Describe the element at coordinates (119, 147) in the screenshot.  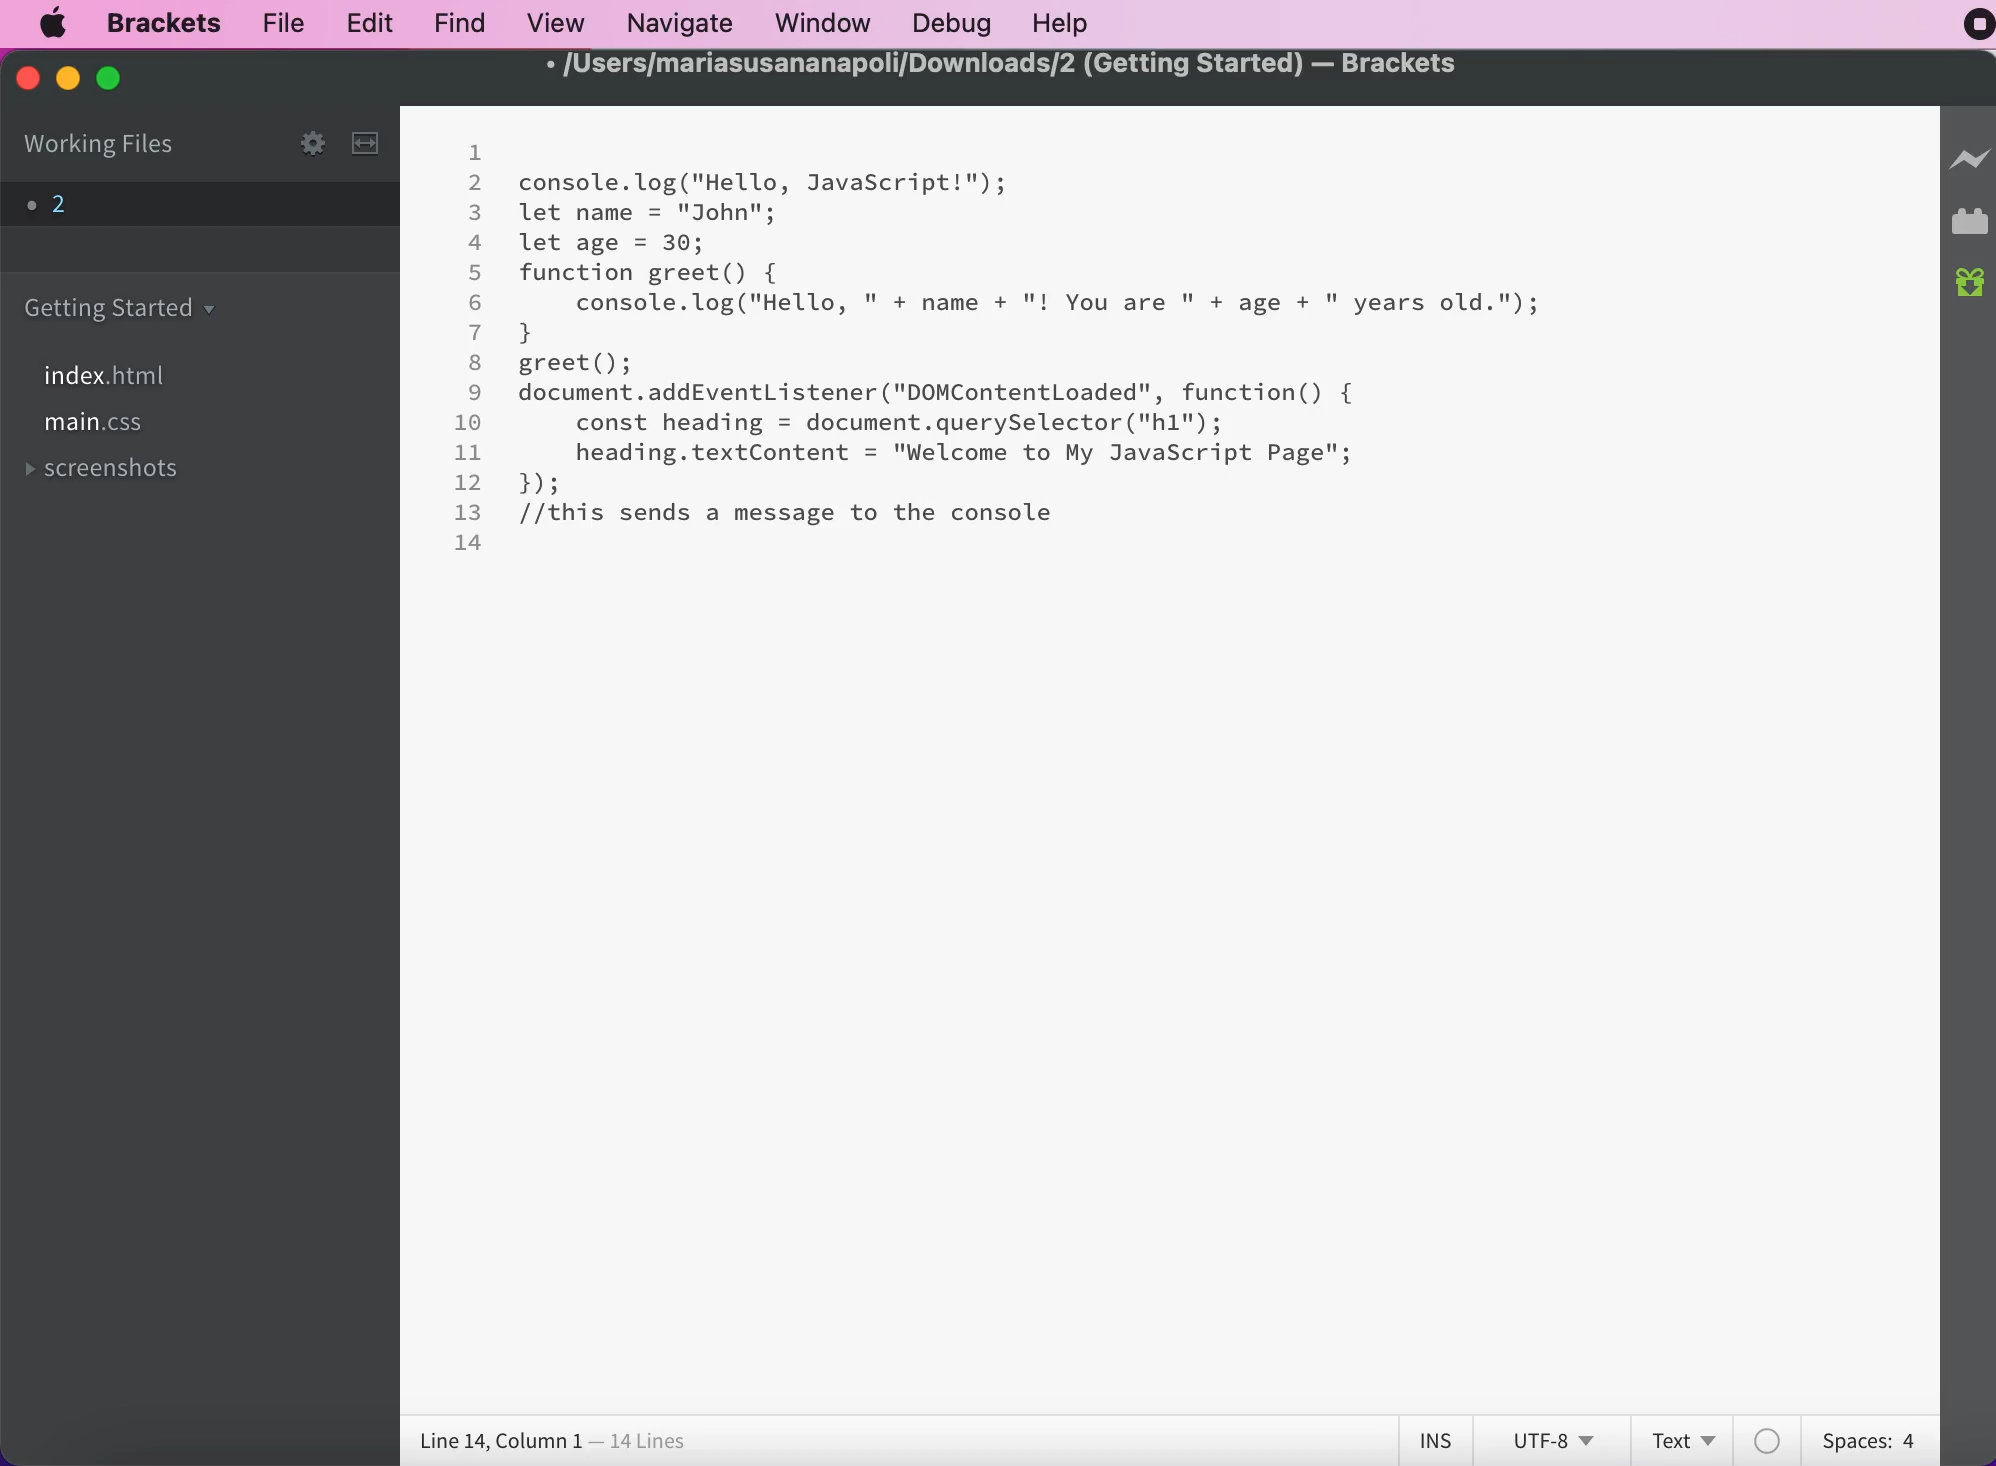
I see `working files` at that location.